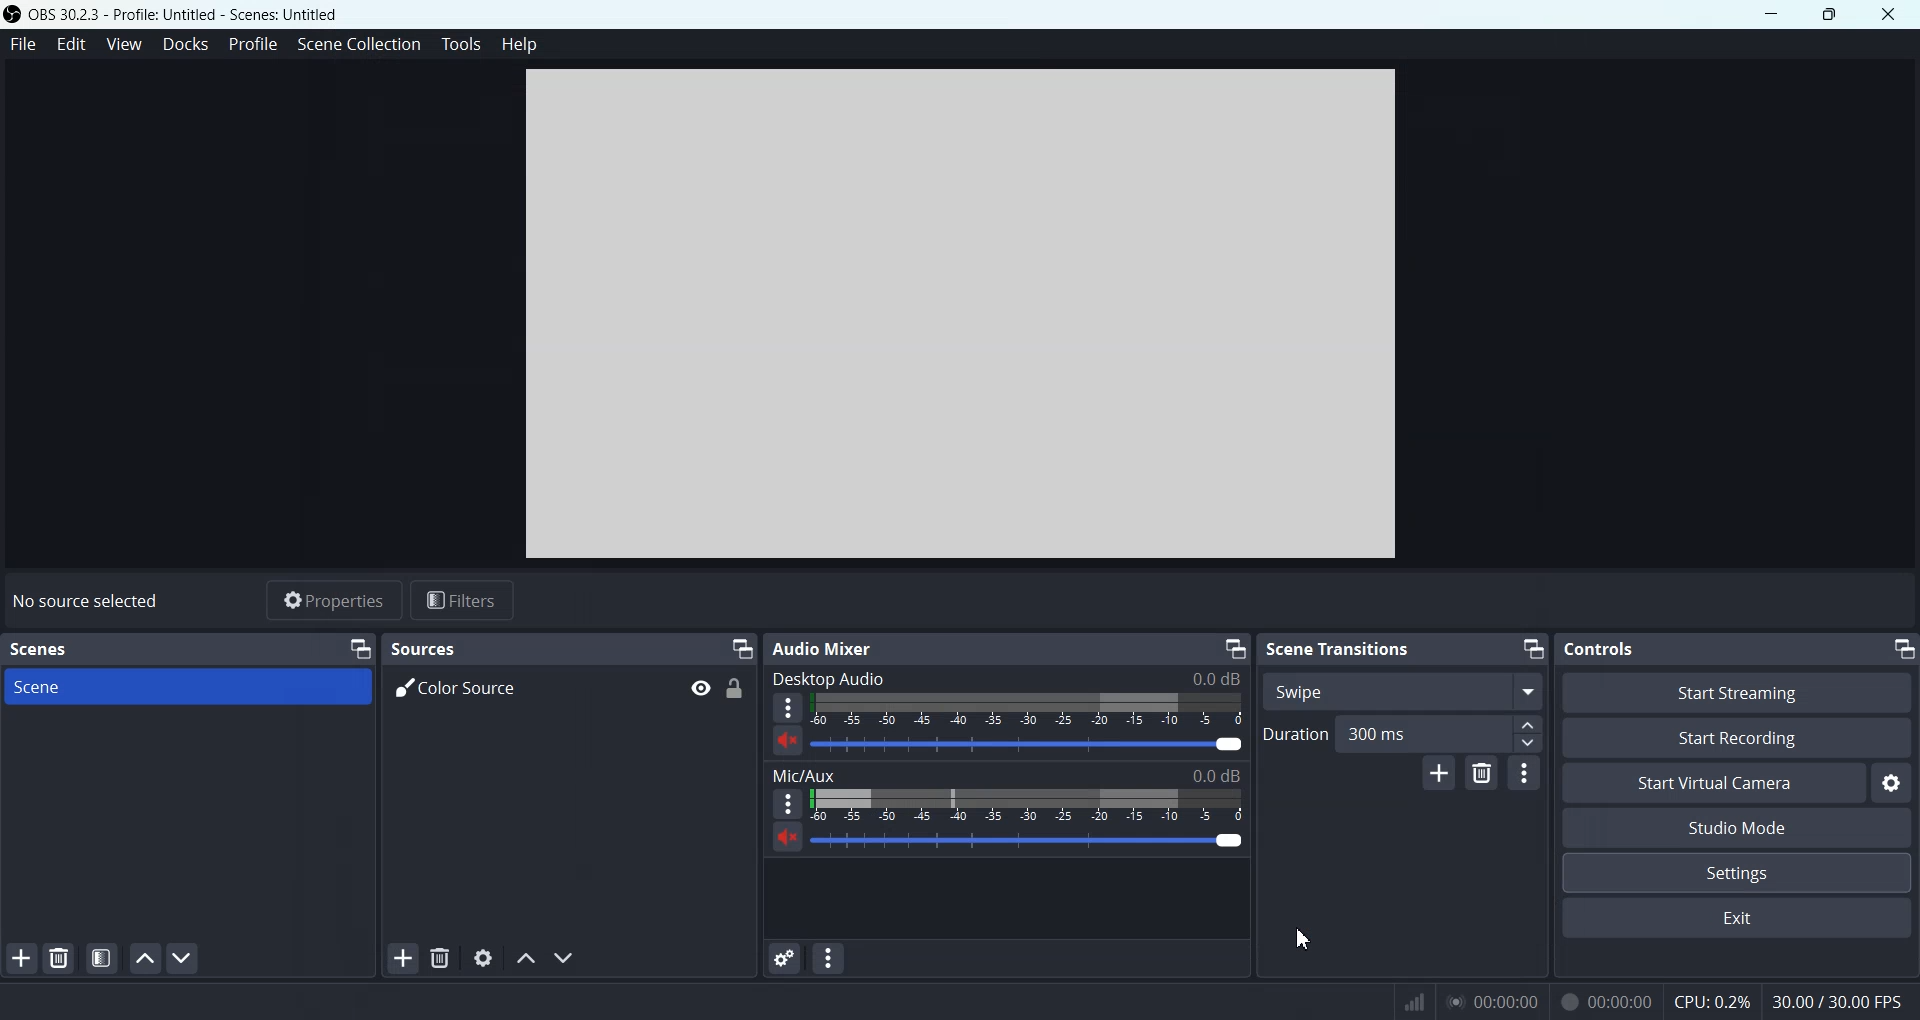 The height and width of the screenshot is (1020, 1920). Describe the element at coordinates (1737, 738) in the screenshot. I see `Start Recording` at that location.